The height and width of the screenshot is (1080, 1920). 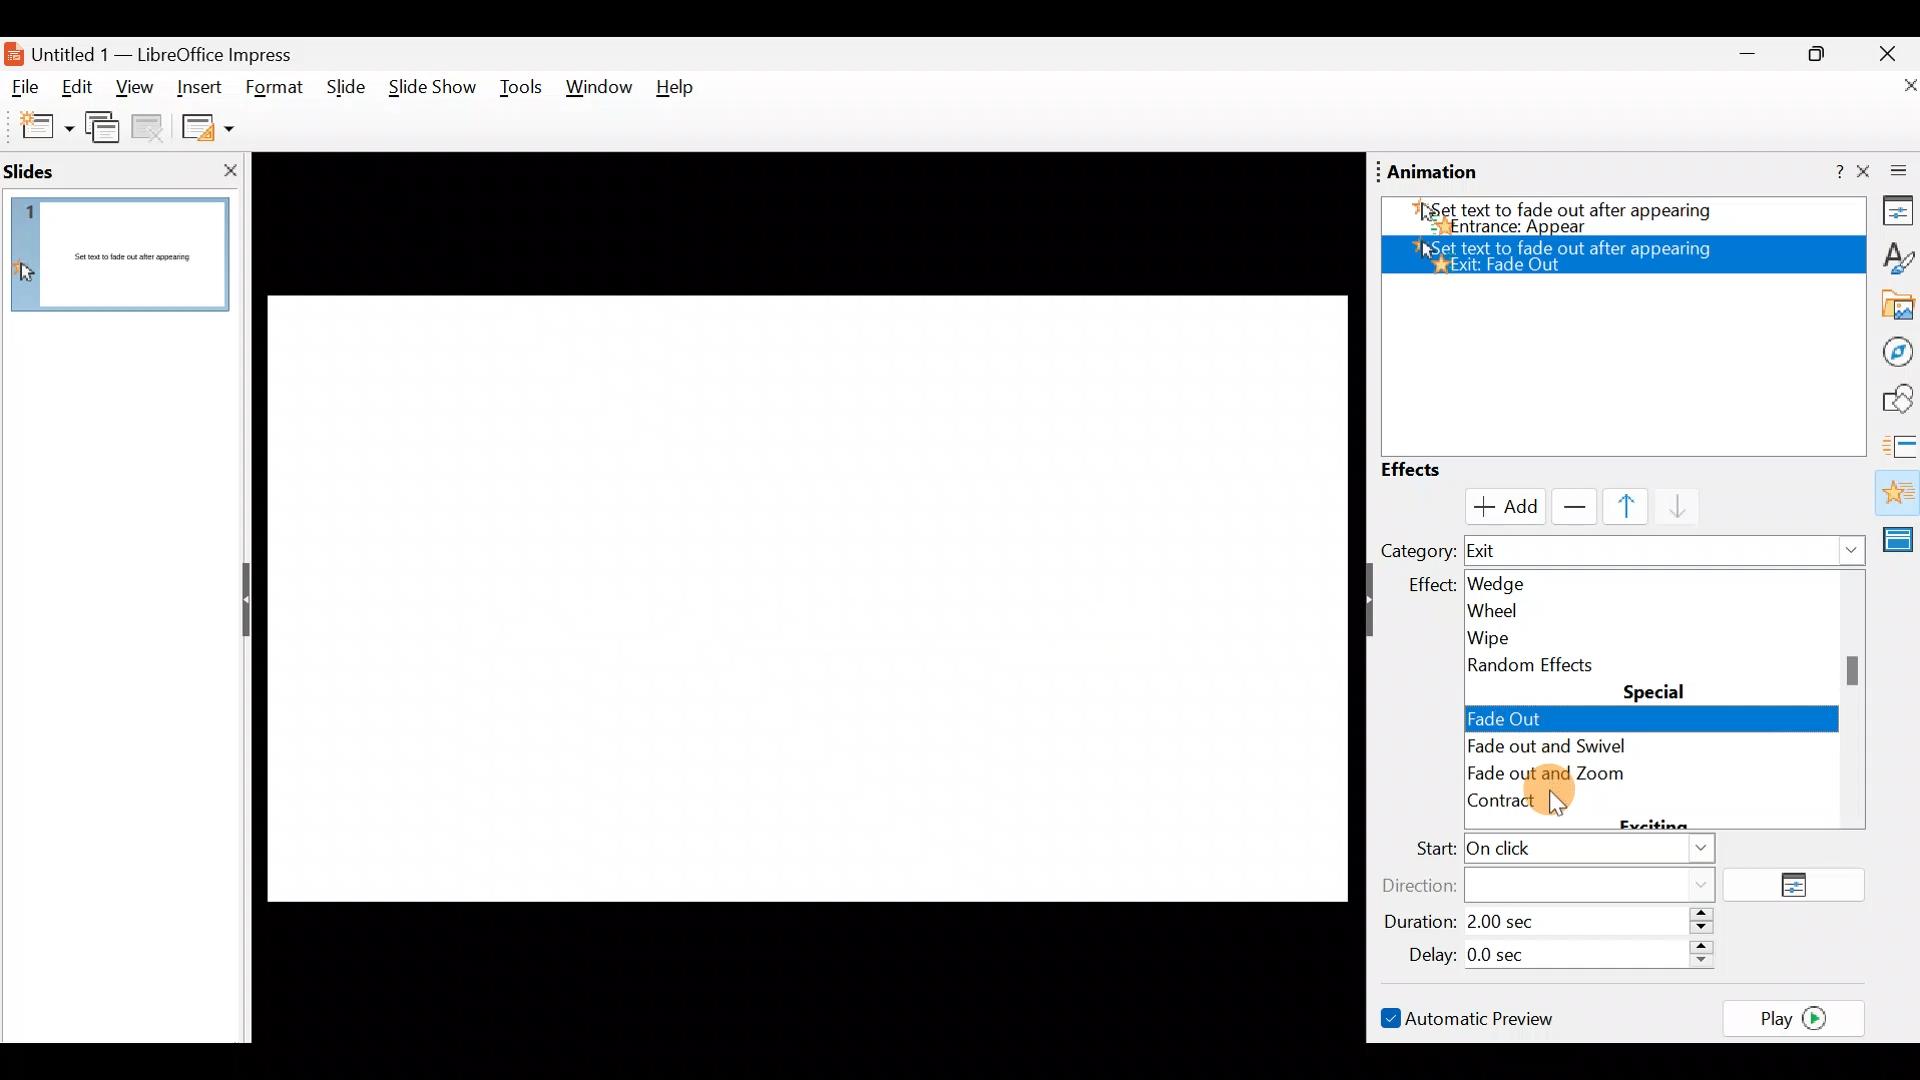 I want to click on Presentation slide, so click(x=798, y=583).